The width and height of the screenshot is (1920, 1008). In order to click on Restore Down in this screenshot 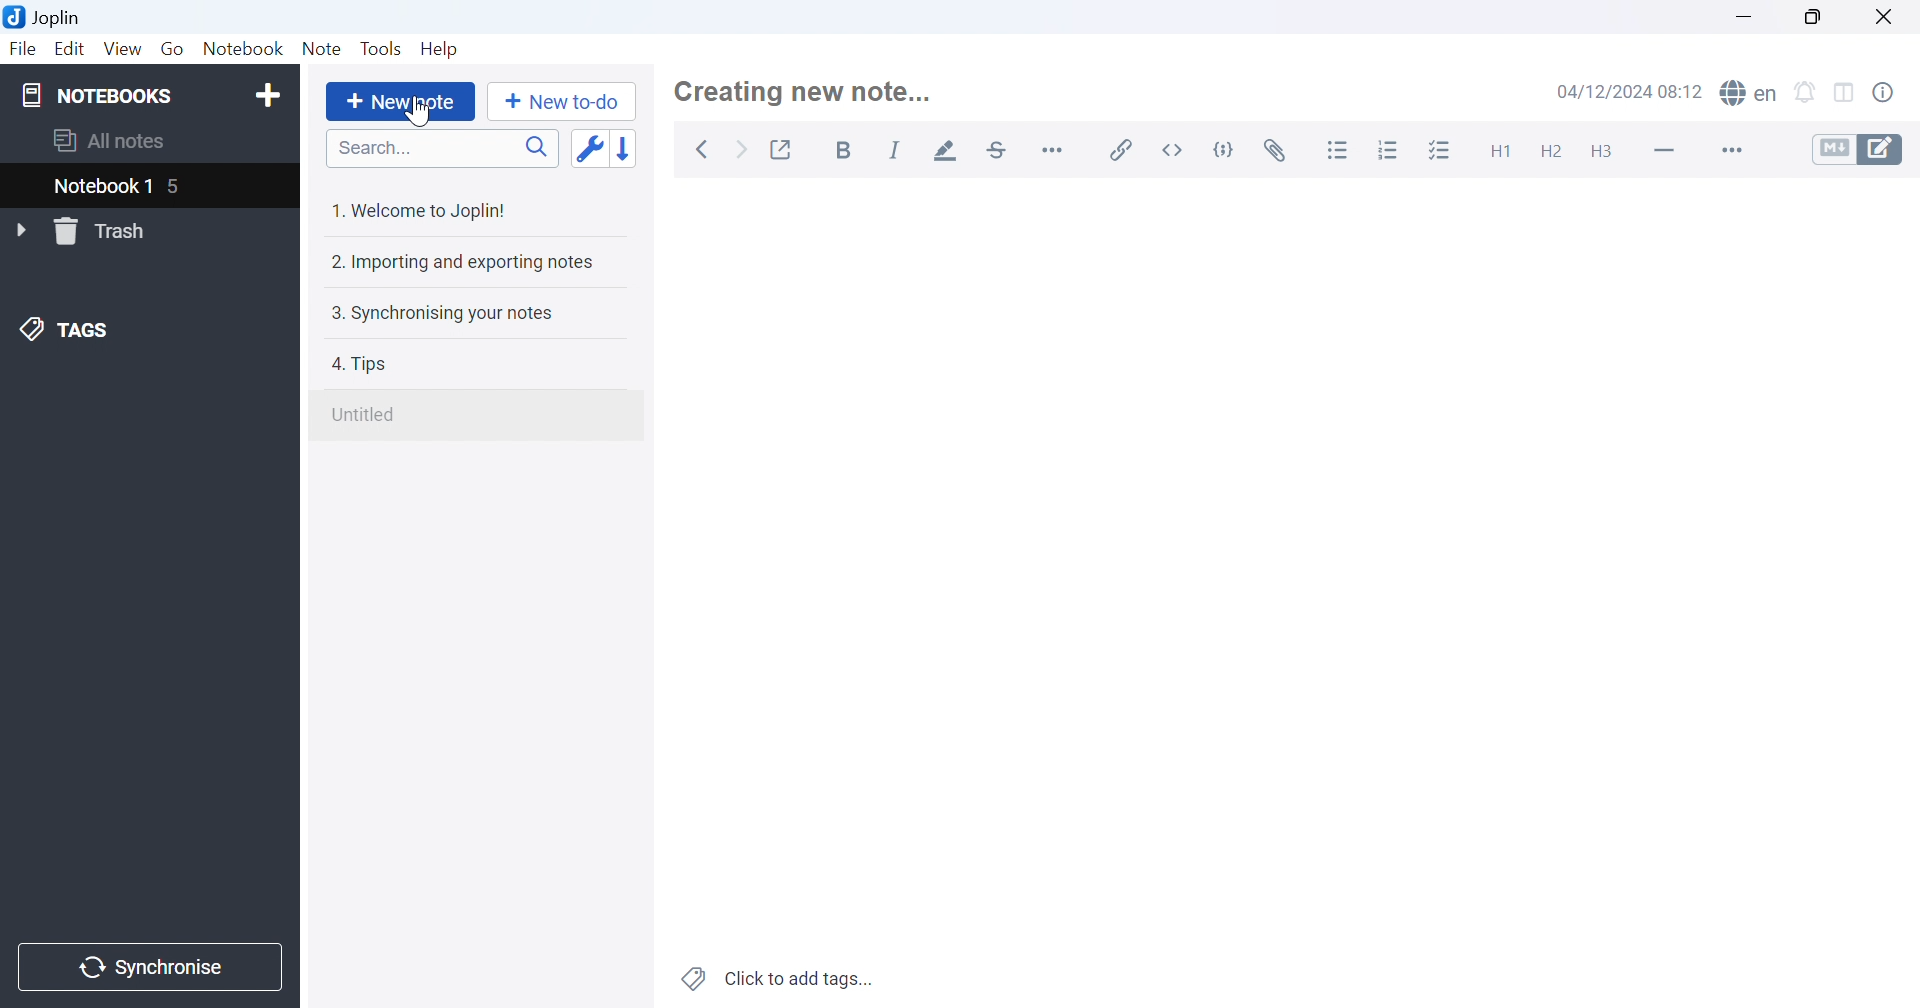, I will do `click(1822, 15)`.